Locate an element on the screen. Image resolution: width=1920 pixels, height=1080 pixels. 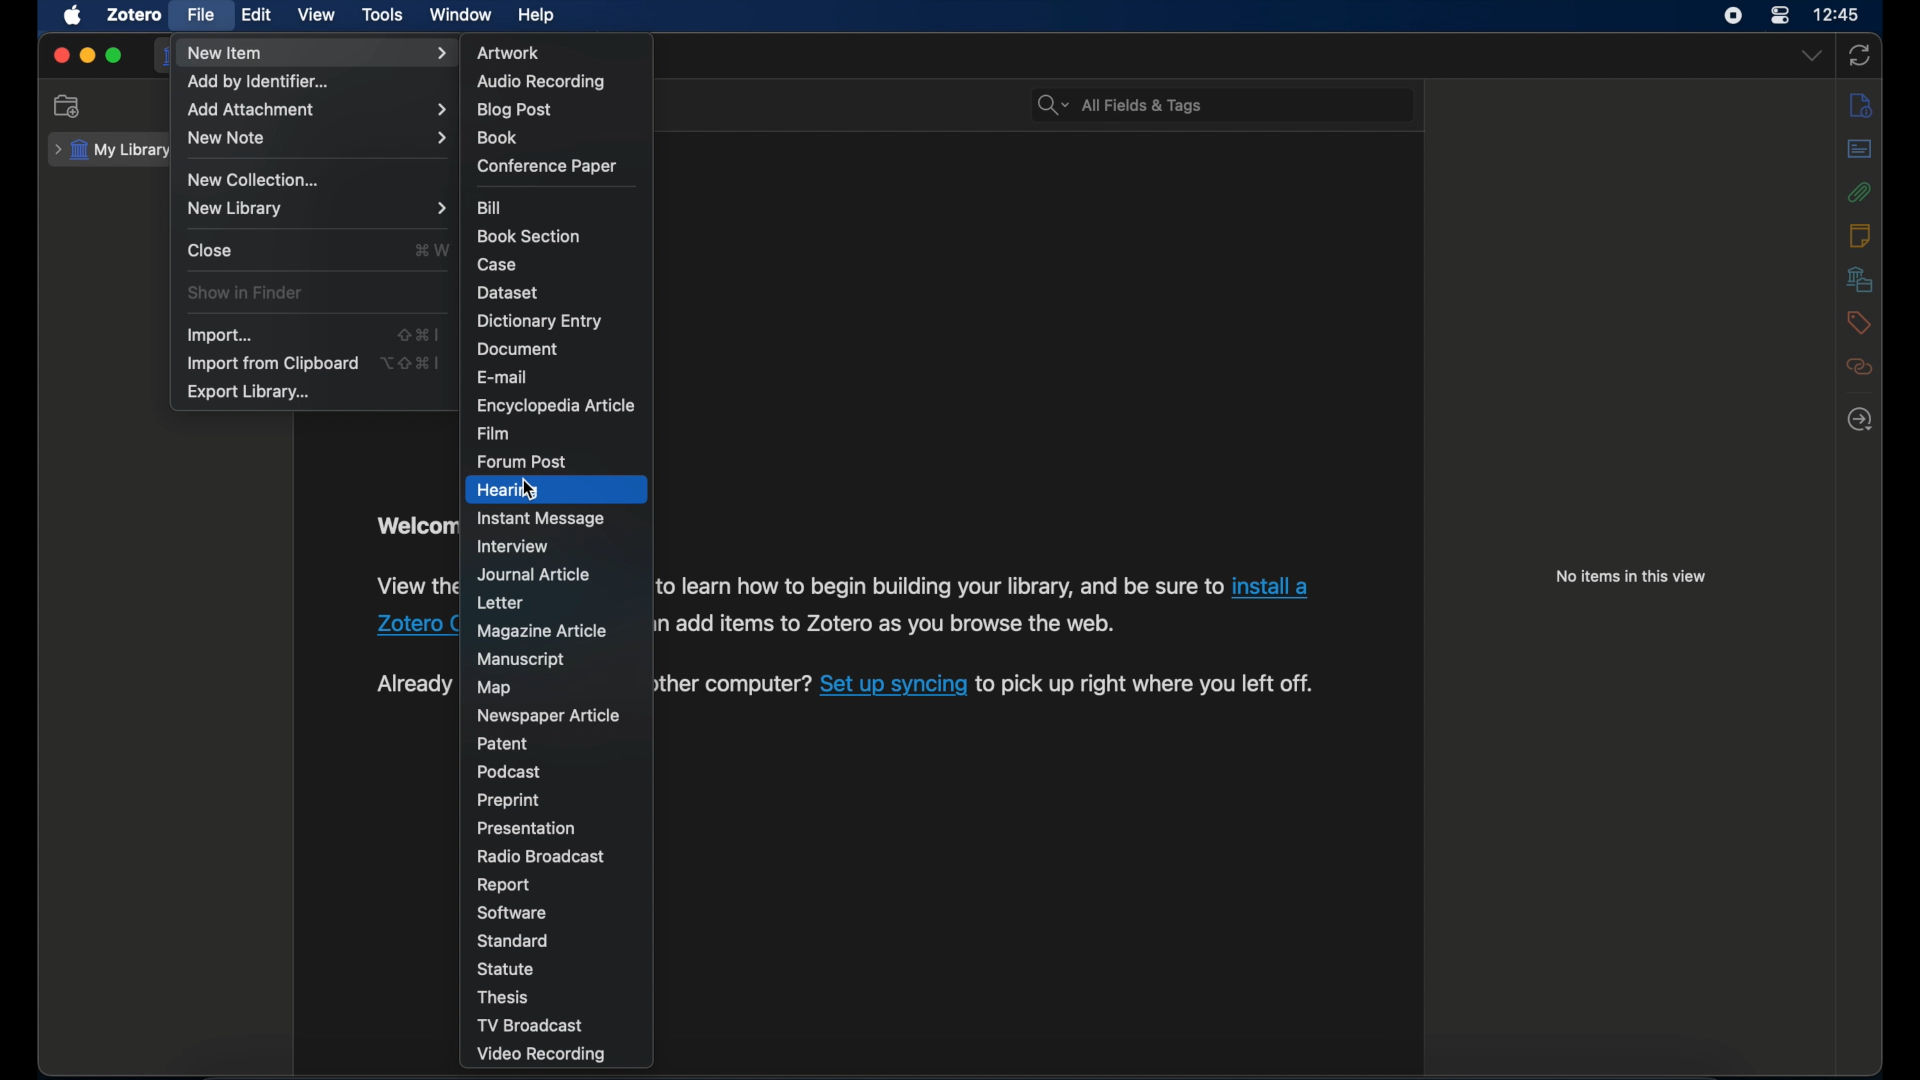
patent is located at coordinates (504, 742).